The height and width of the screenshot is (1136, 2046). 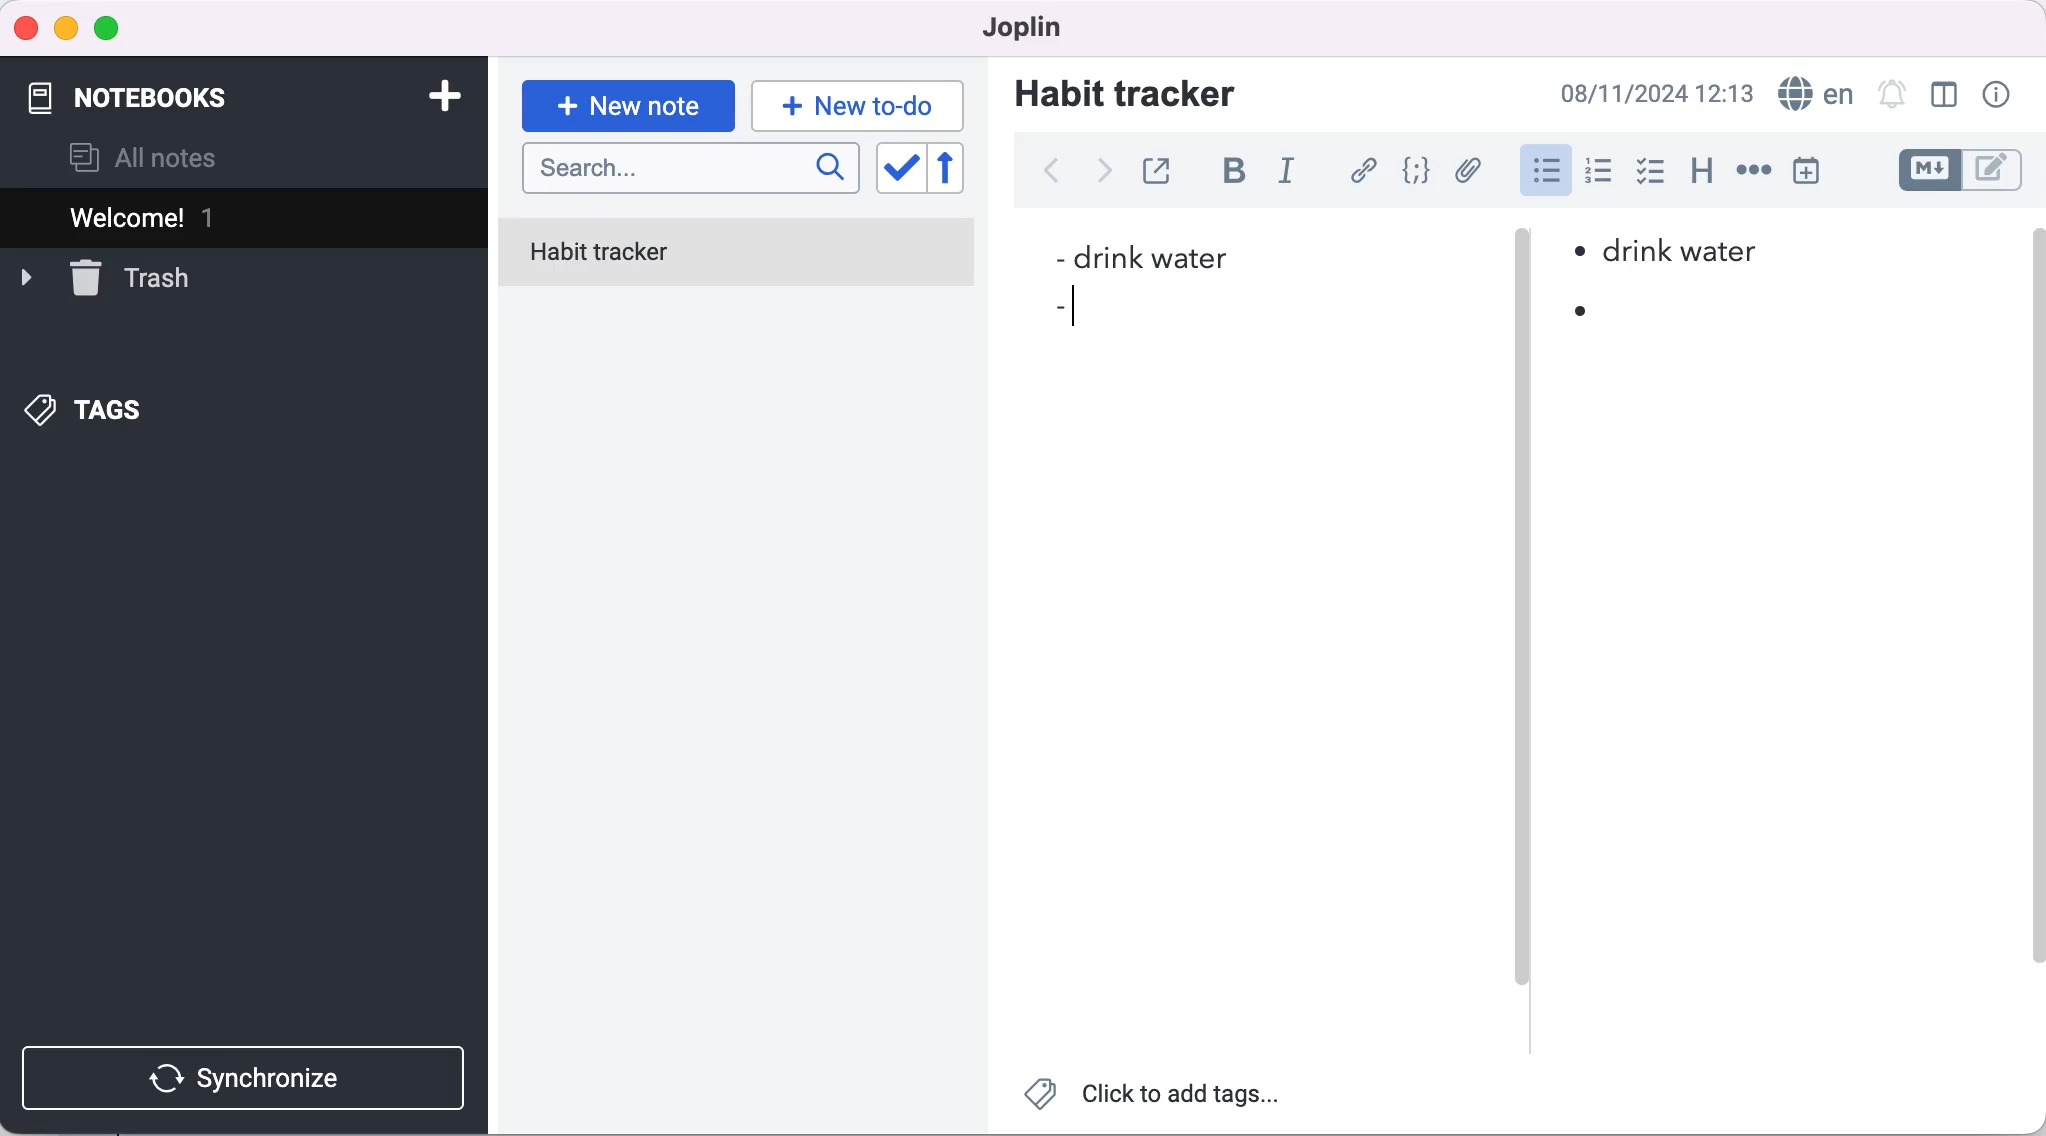 I want to click on horizontal rule, so click(x=1753, y=172).